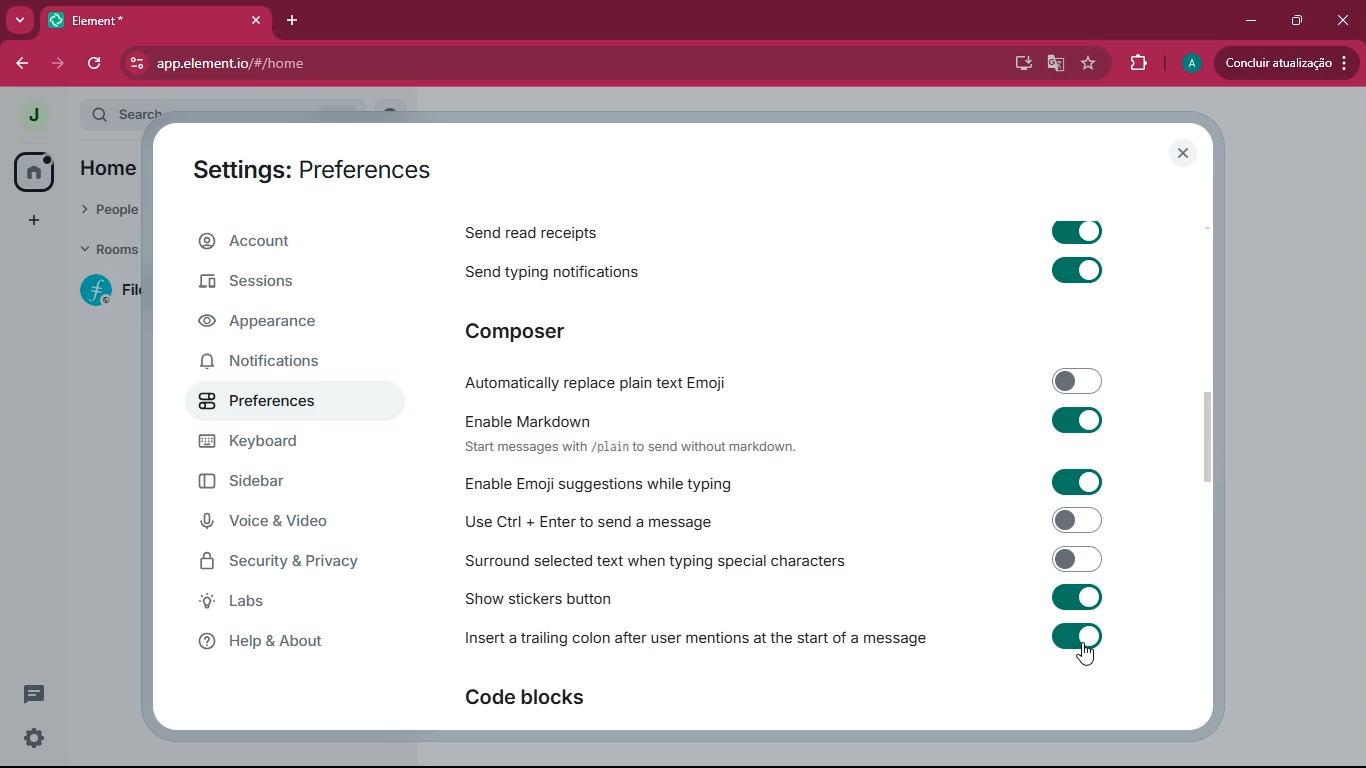 This screenshot has height=768, width=1366. Describe the element at coordinates (532, 331) in the screenshot. I see `composer` at that location.